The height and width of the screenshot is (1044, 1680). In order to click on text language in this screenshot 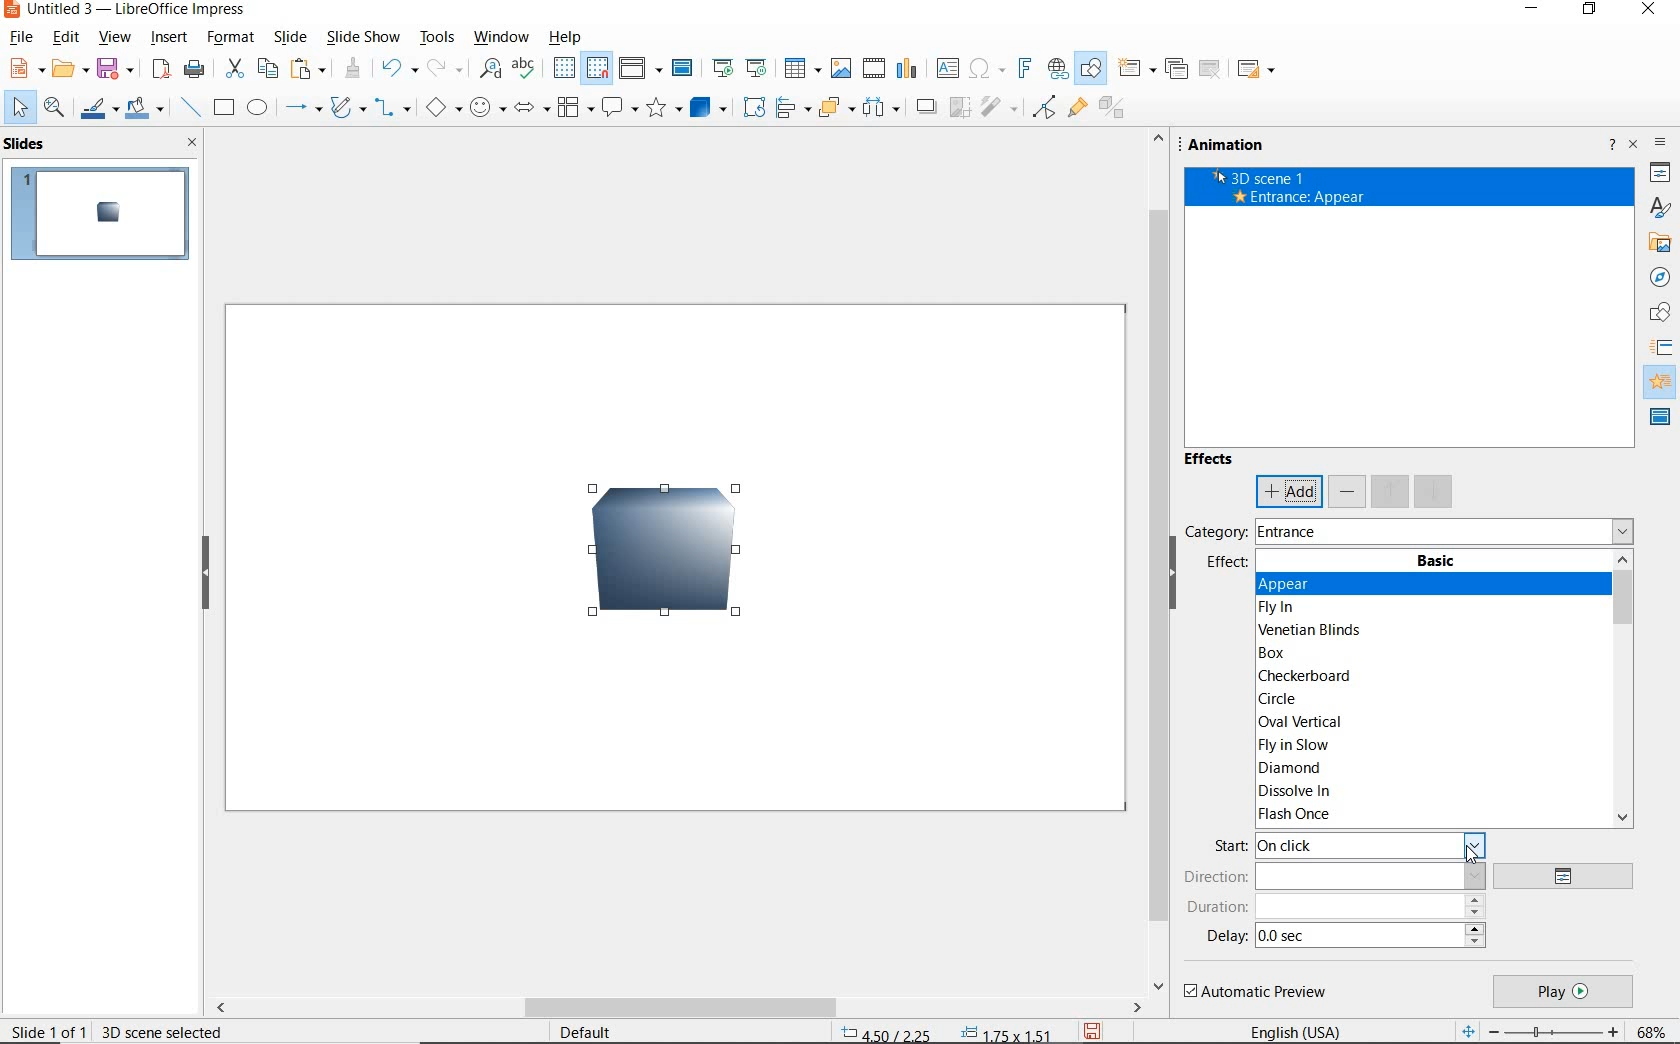, I will do `click(1298, 1030)`.